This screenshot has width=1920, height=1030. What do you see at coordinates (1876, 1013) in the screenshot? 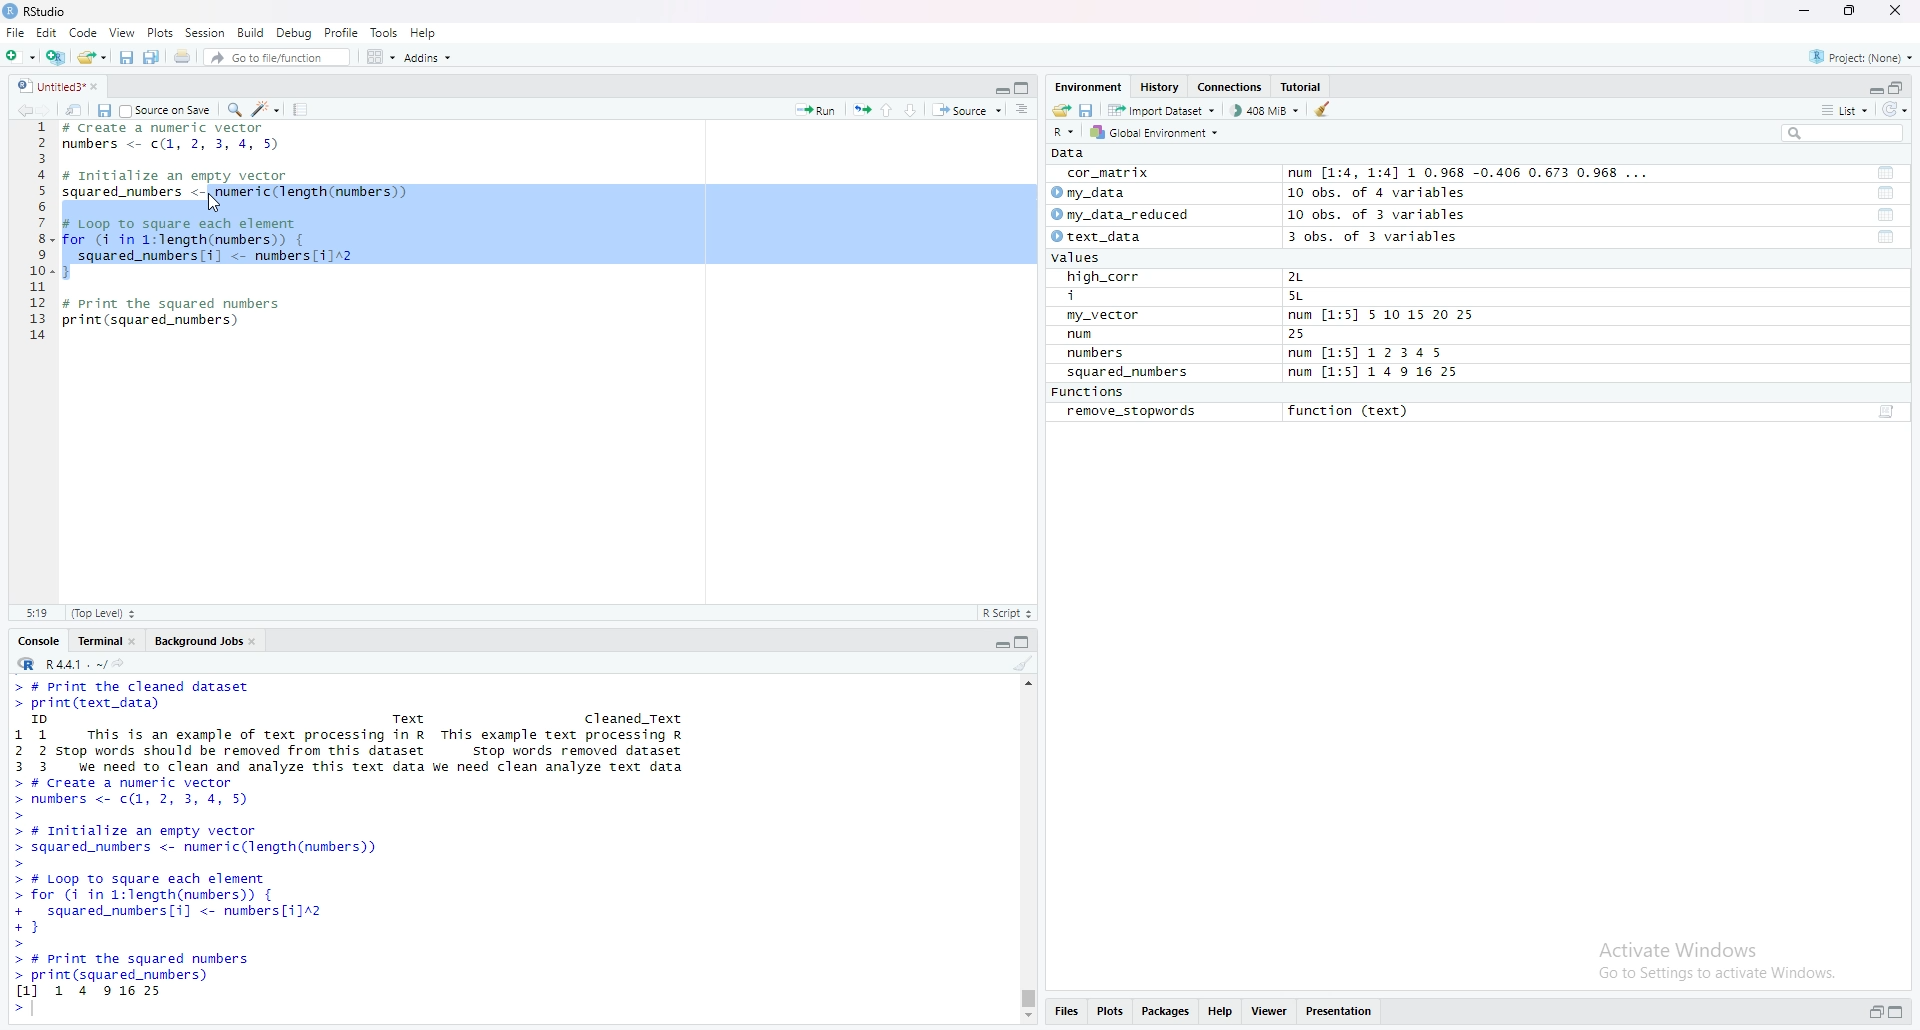
I see `restore` at bounding box center [1876, 1013].